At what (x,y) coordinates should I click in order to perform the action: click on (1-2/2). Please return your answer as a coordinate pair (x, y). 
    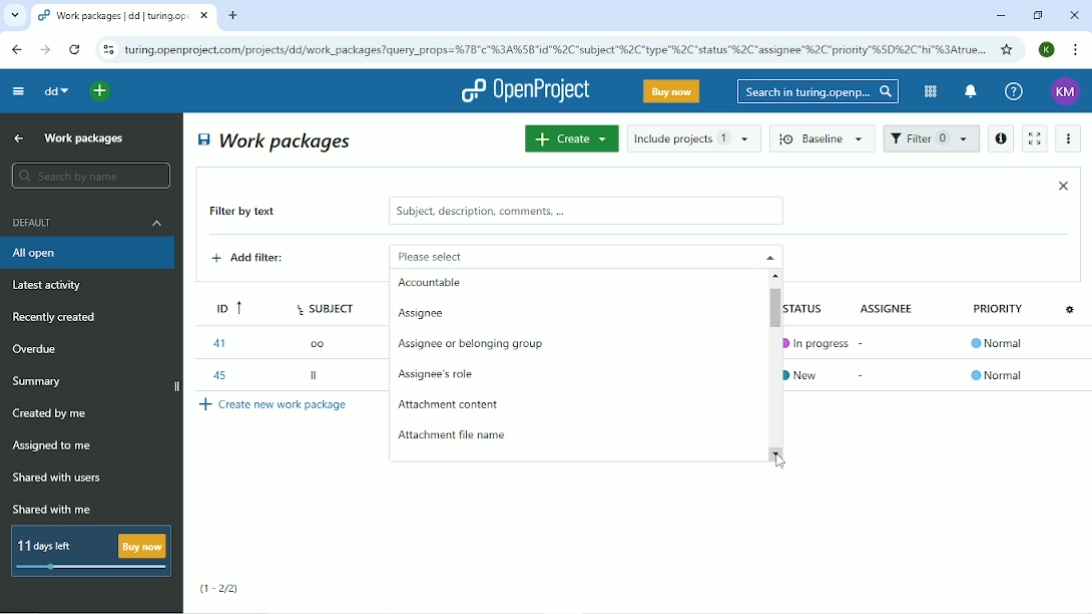
    Looking at the image, I should click on (220, 589).